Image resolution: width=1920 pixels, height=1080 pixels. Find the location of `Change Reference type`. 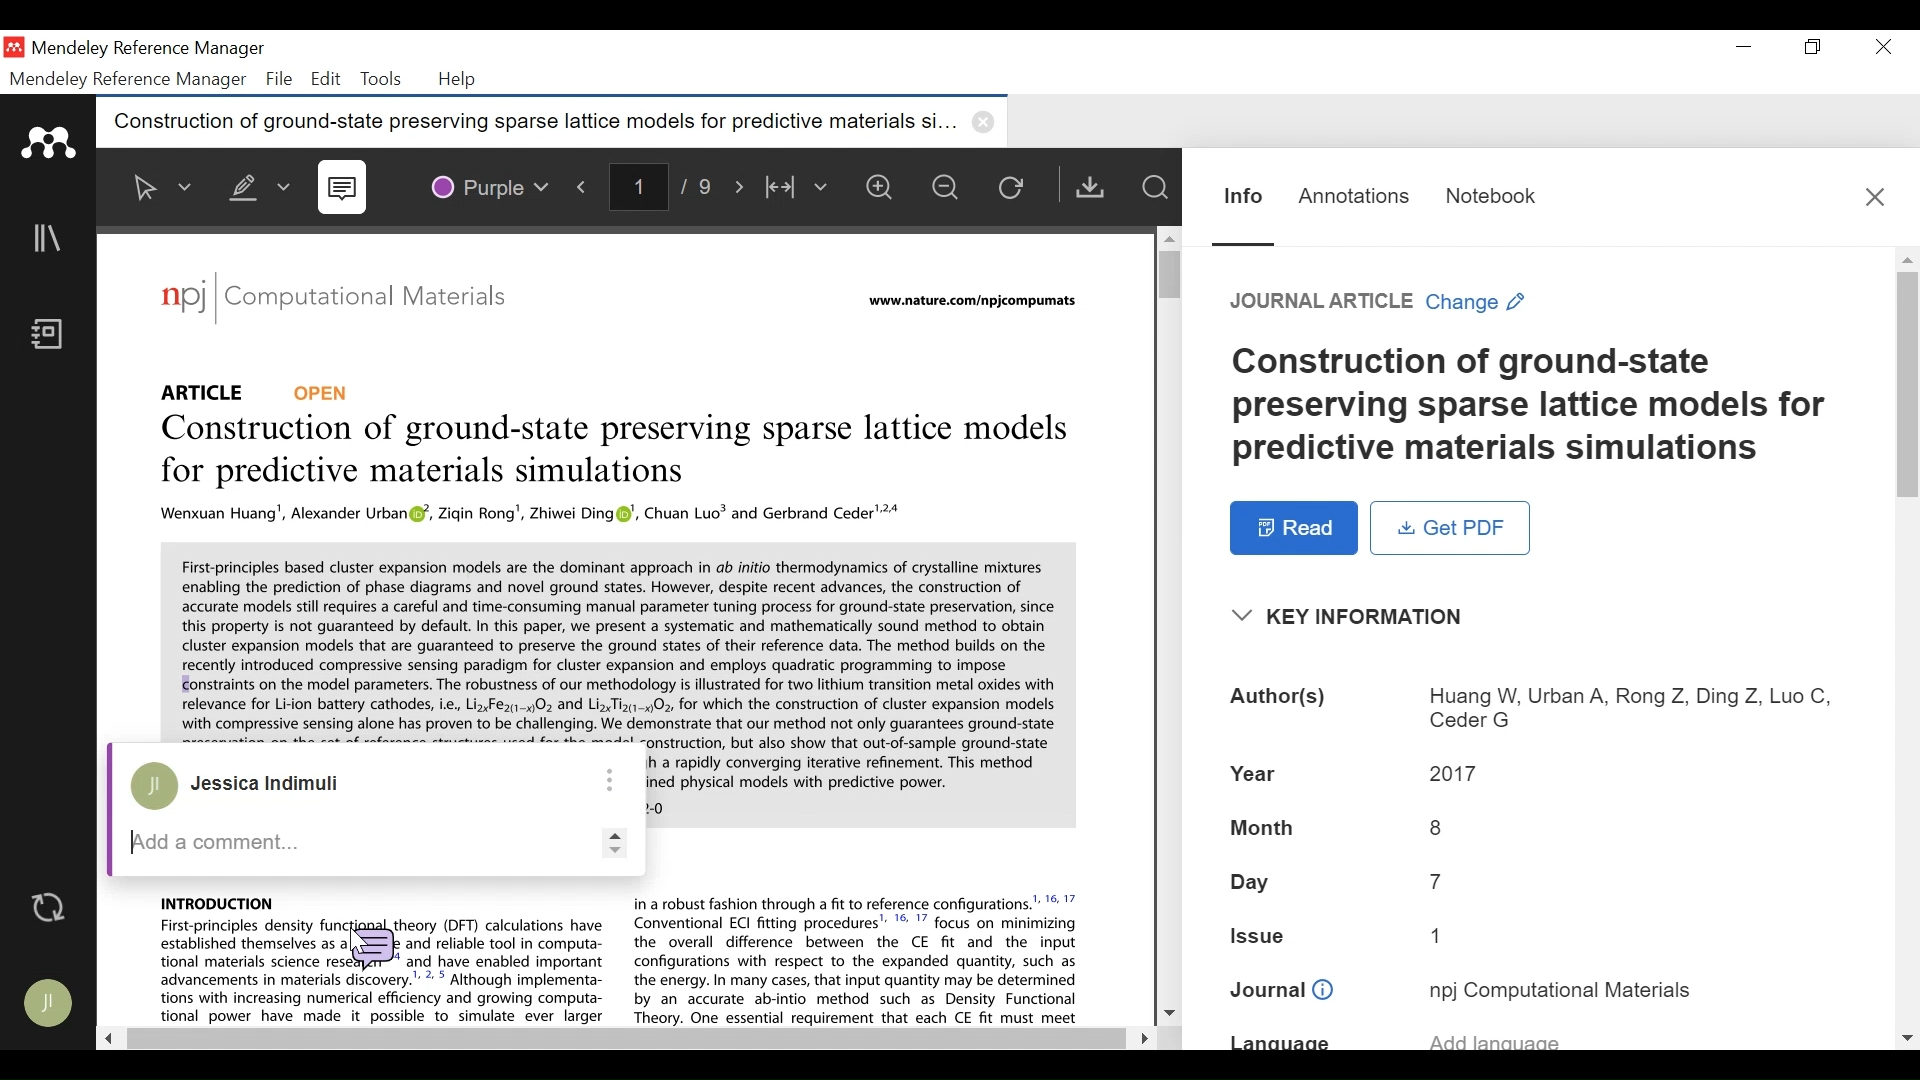

Change Reference type is located at coordinates (1381, 303).